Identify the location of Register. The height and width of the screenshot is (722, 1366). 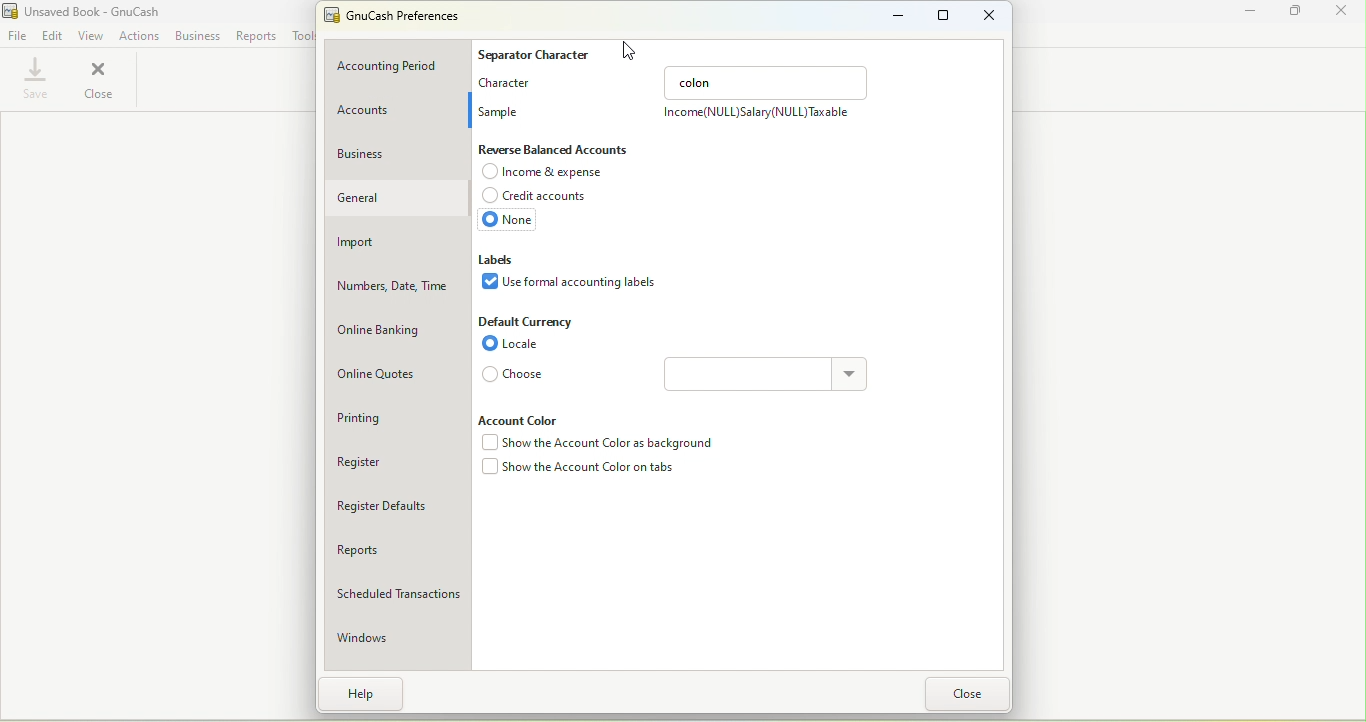
(401, 463).